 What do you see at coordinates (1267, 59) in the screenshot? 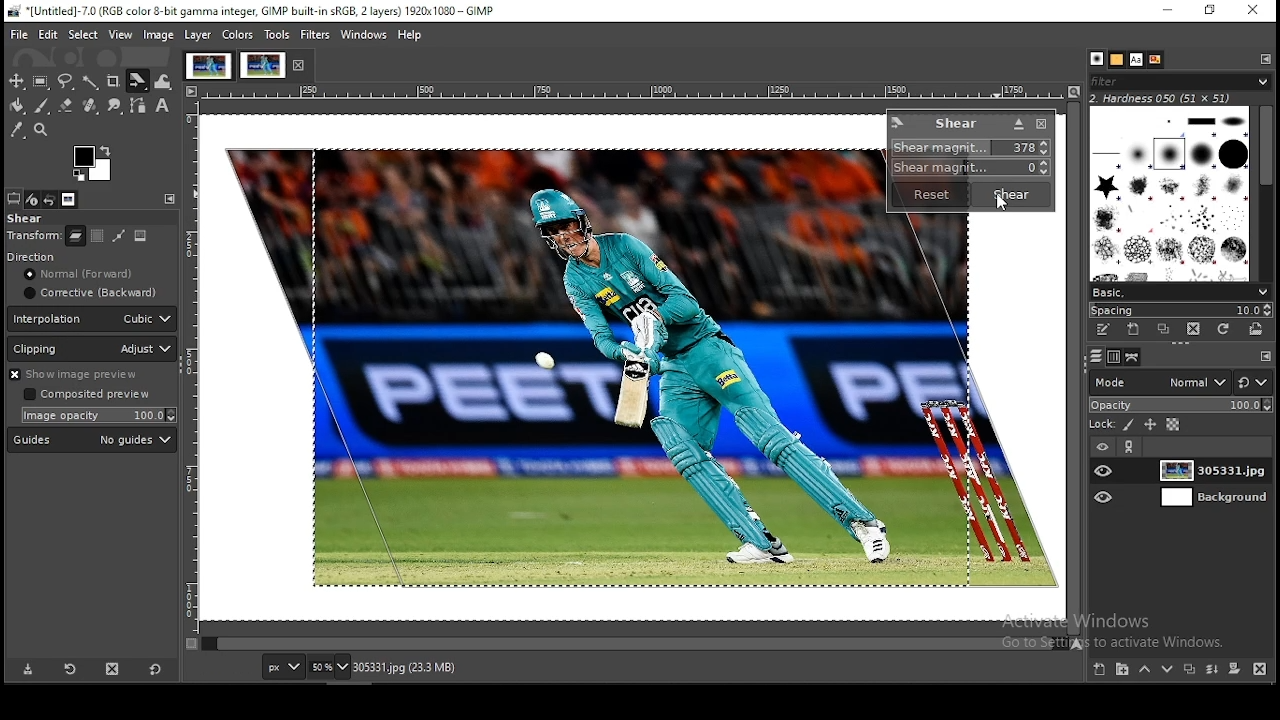
I see `configure this tab` at bounding box center [1267, 59].